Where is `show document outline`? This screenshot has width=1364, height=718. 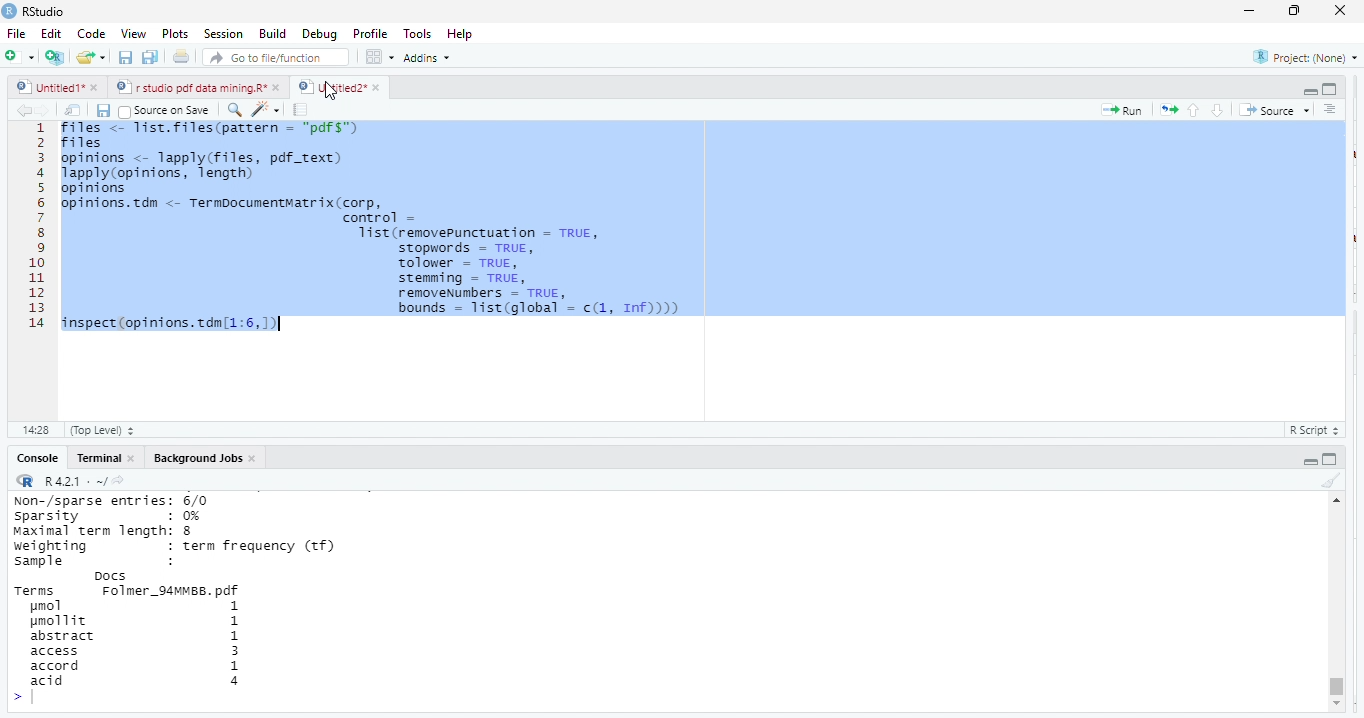
show document outline is located at coordinates (1332, 110).